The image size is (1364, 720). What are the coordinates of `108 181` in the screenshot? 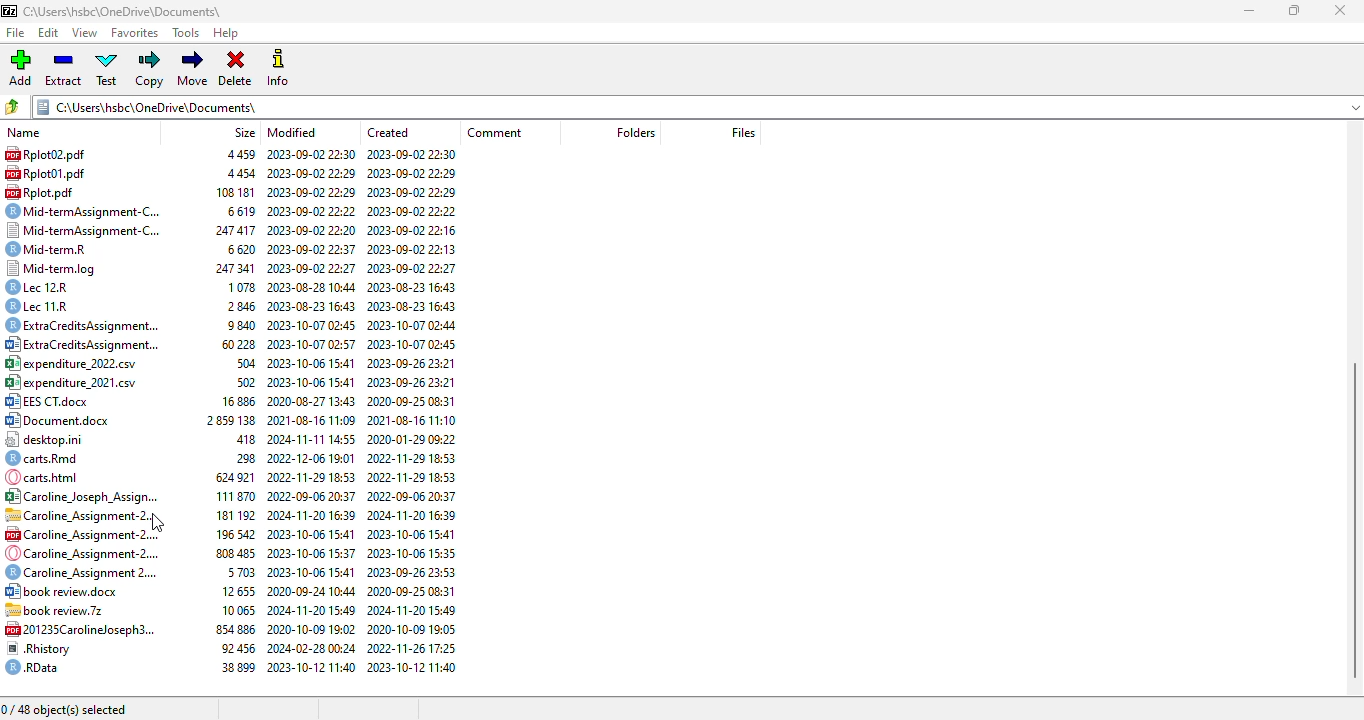 It's located at (233, 192).